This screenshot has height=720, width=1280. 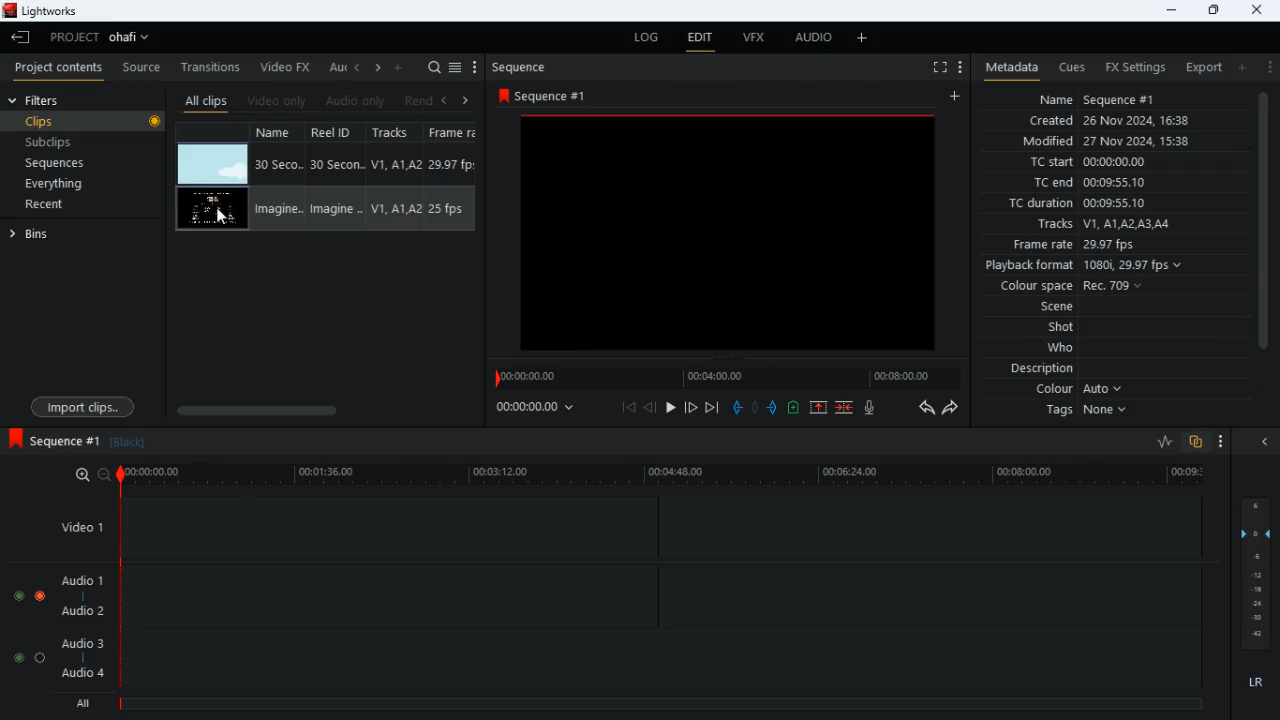 I want to click on shot, so click(x=1055, y=327).